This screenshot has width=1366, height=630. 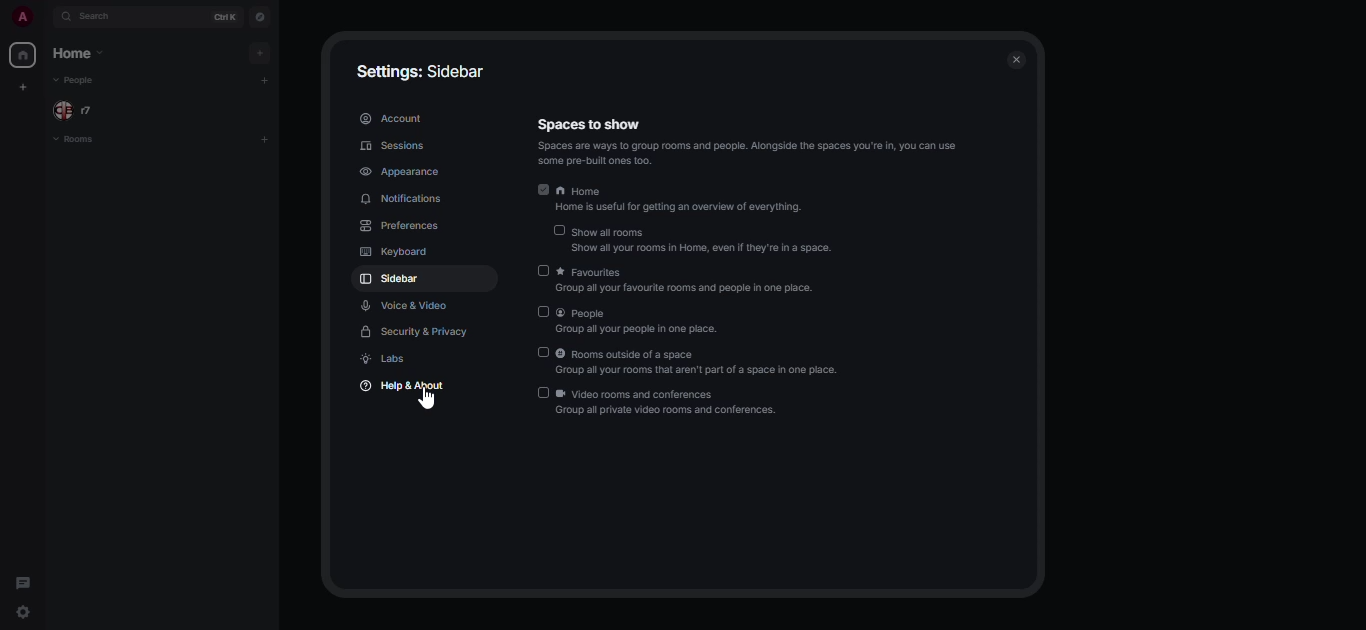 What do you see at coordinates (265, 139) in the screenshot?
I see `add` at bounding box center [265, 139].